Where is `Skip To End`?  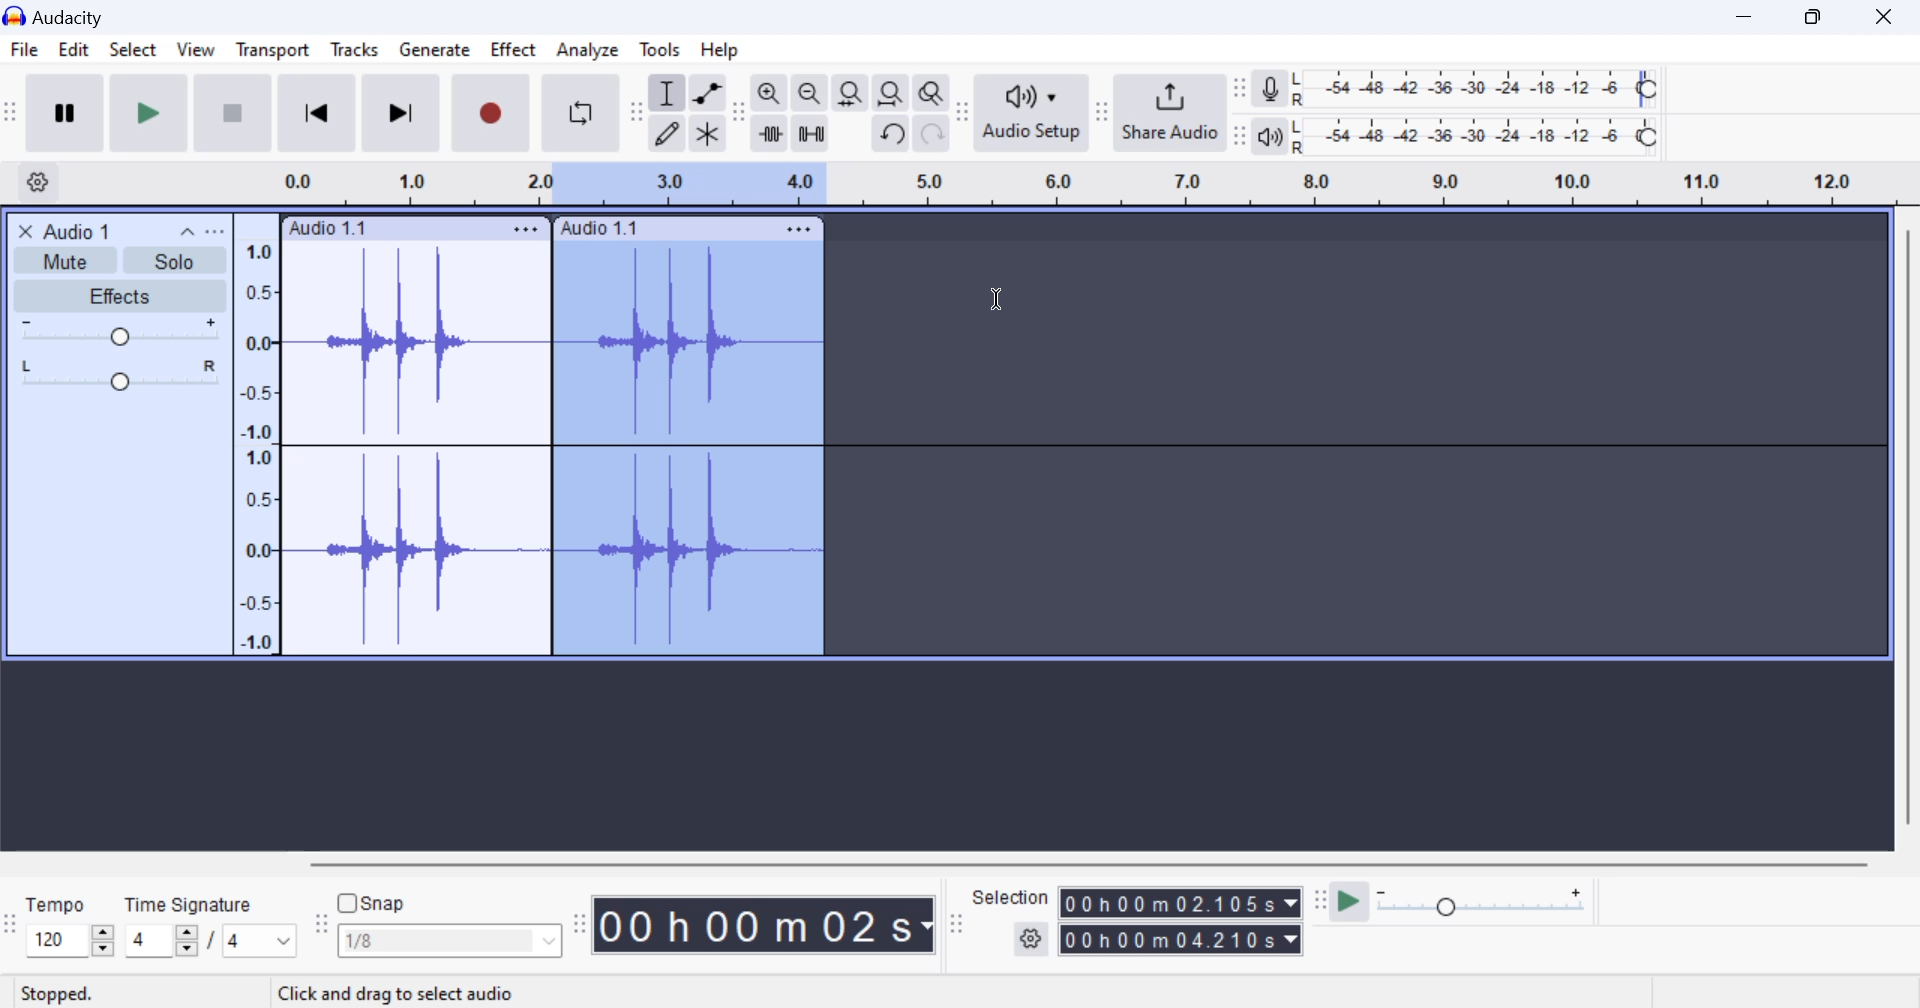 Skip To End is located at coordinates (398, 117).